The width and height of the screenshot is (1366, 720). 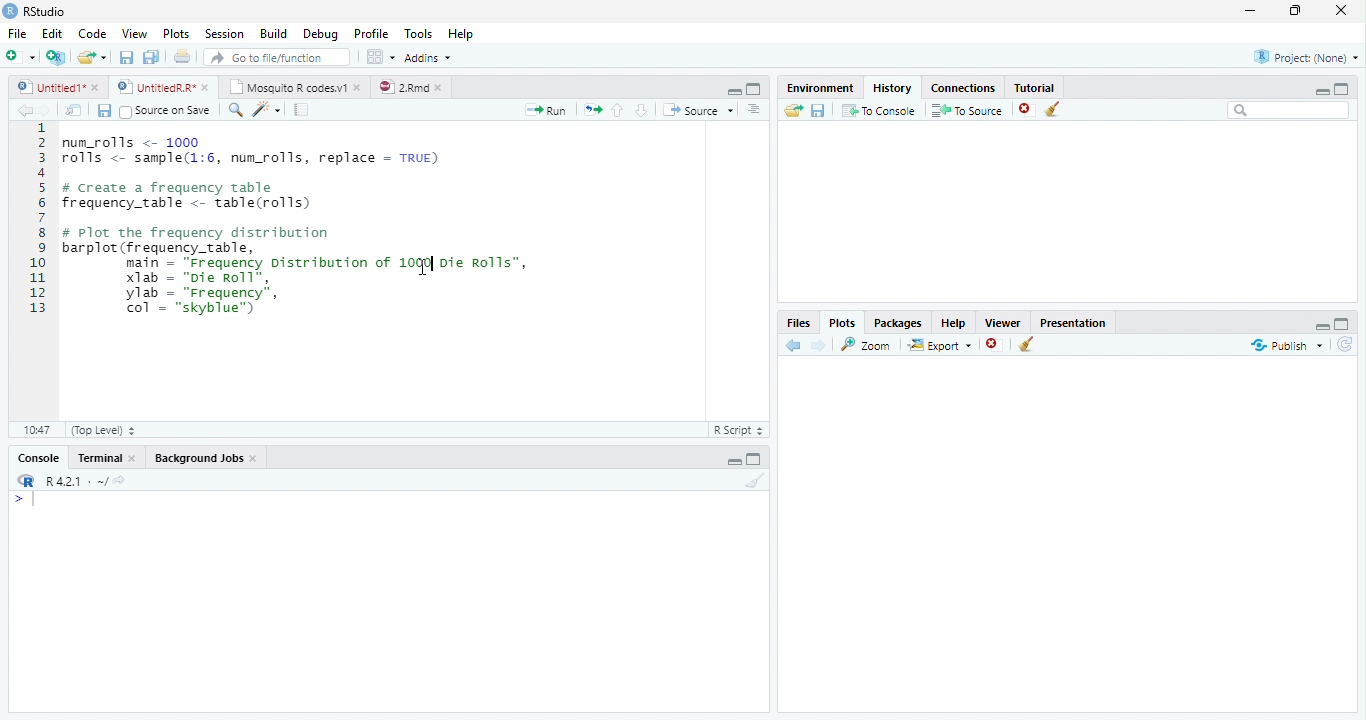 I want to click on Edit, so click(x=53, y=31).